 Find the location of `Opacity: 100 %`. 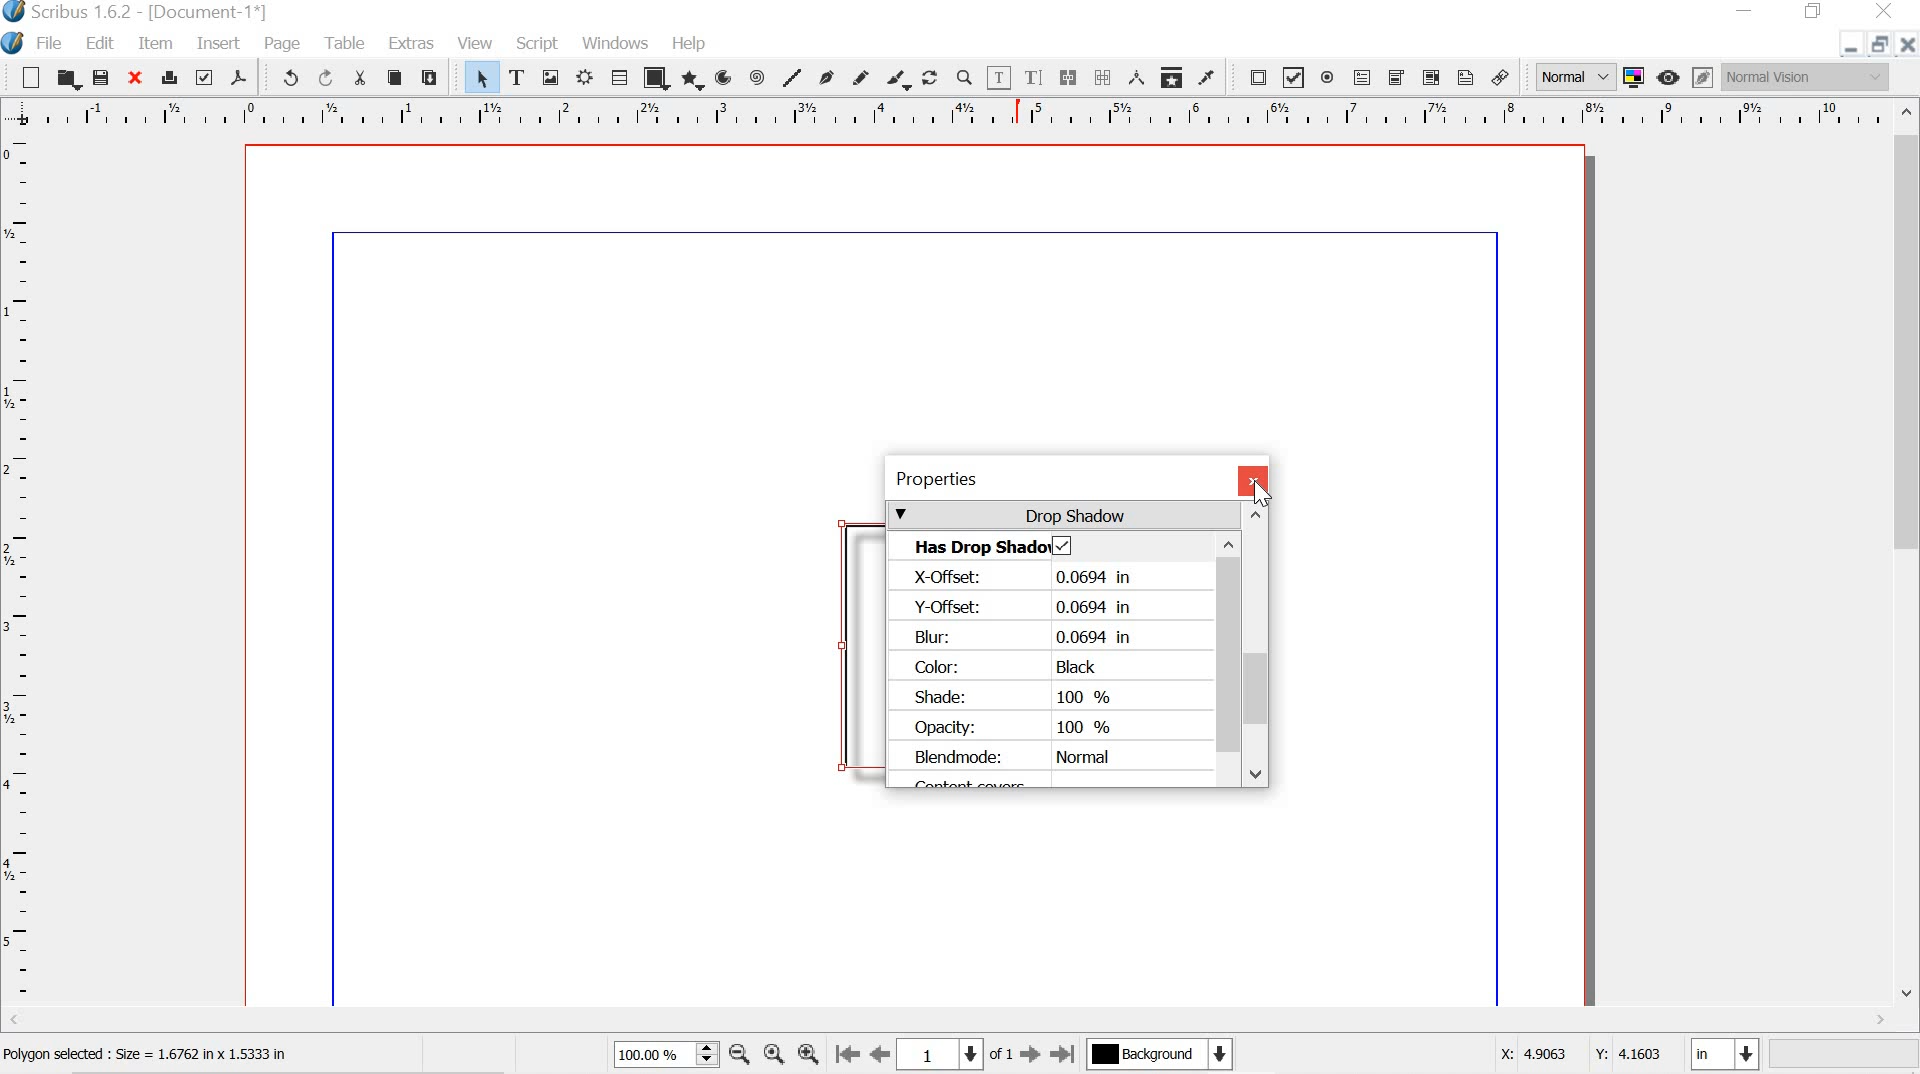

Opacity: 100 % is located at coordinates (1015, 726).